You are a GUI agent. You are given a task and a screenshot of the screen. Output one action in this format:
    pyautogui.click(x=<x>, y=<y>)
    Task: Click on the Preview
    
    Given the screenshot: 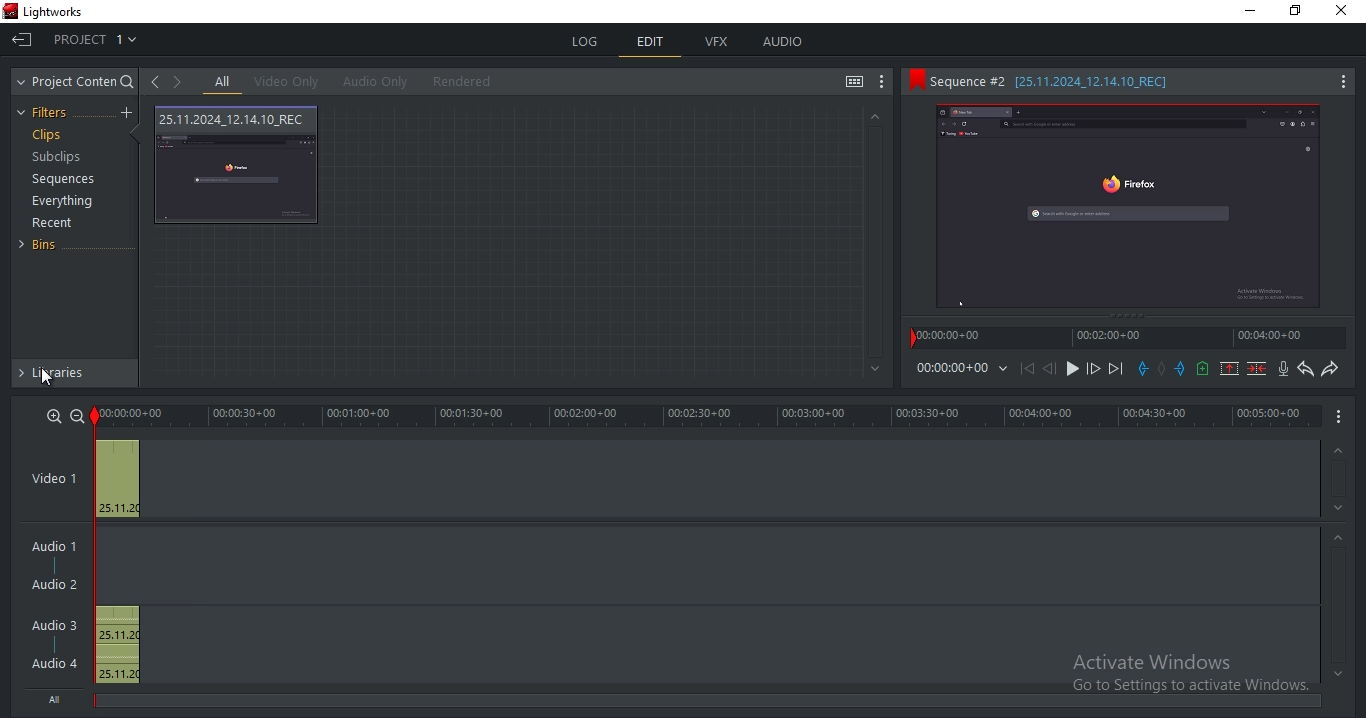 What is the action you would take?
    pyautogui.click(x=1136, y=211)
    